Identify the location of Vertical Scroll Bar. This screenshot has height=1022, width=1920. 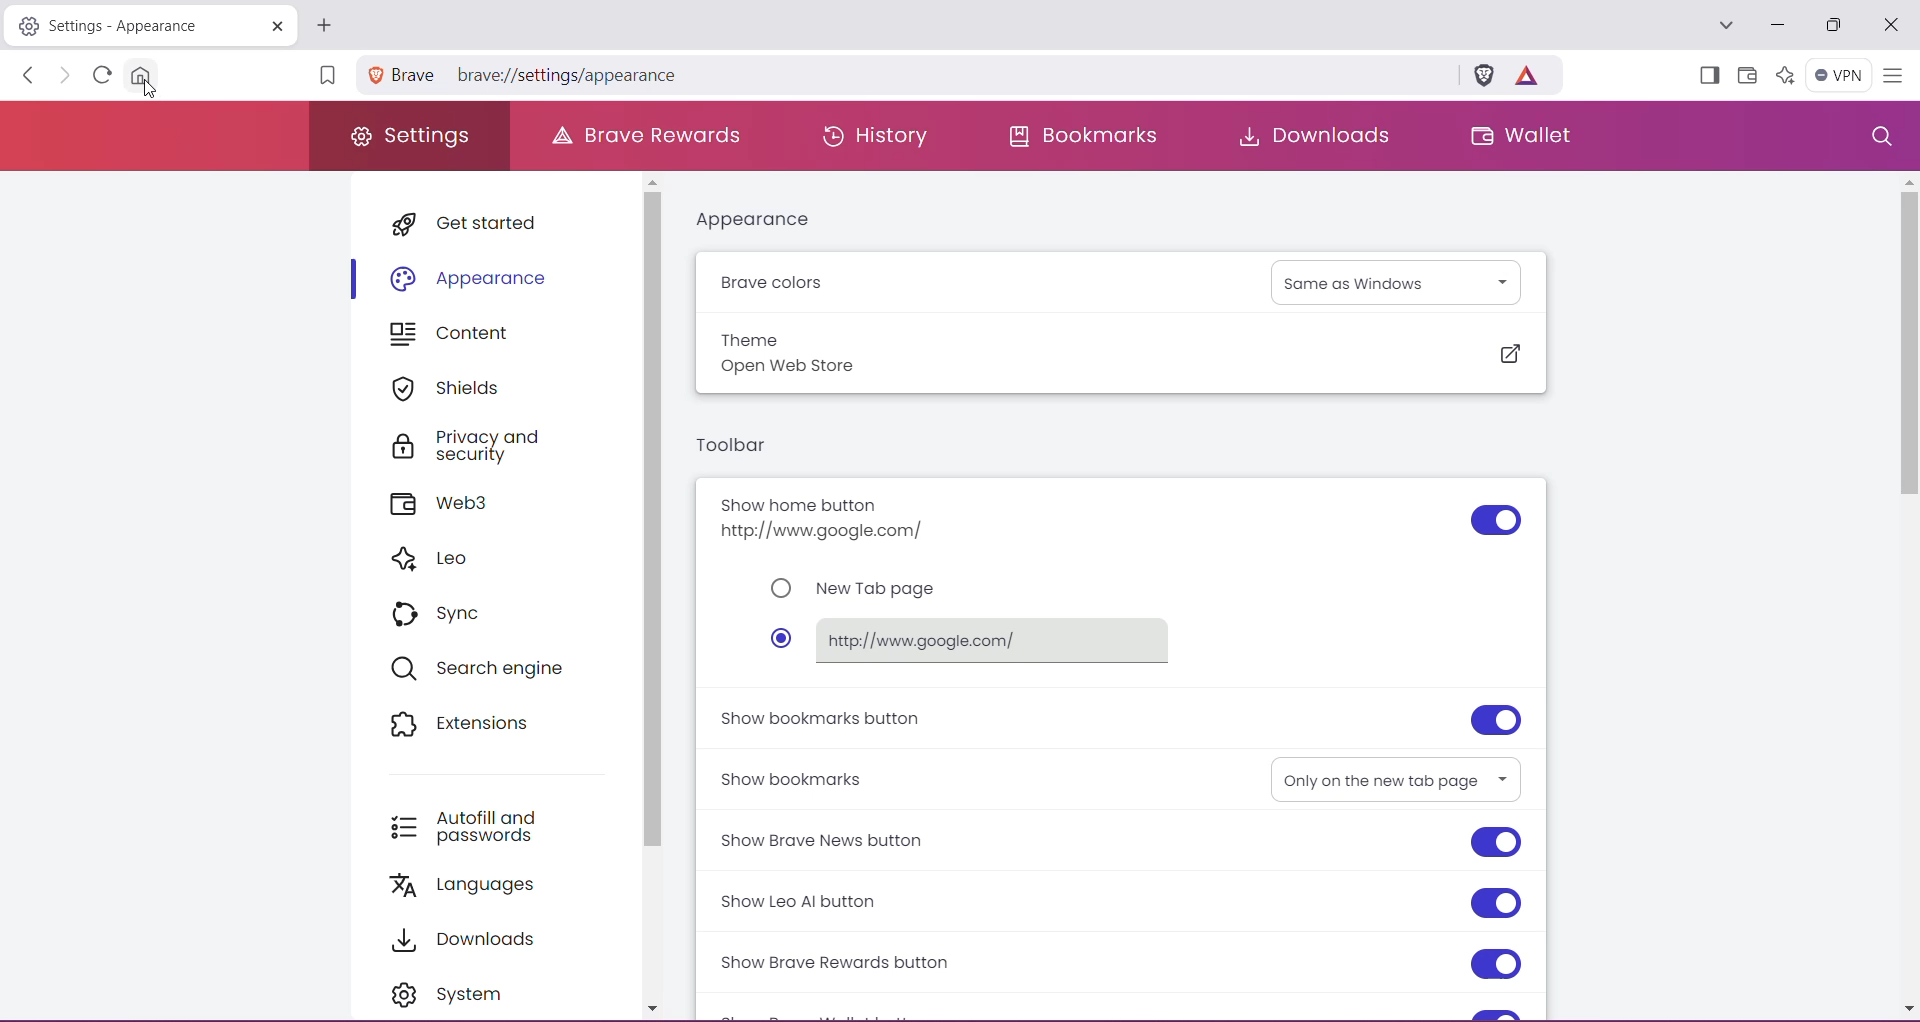
(1904, 595).